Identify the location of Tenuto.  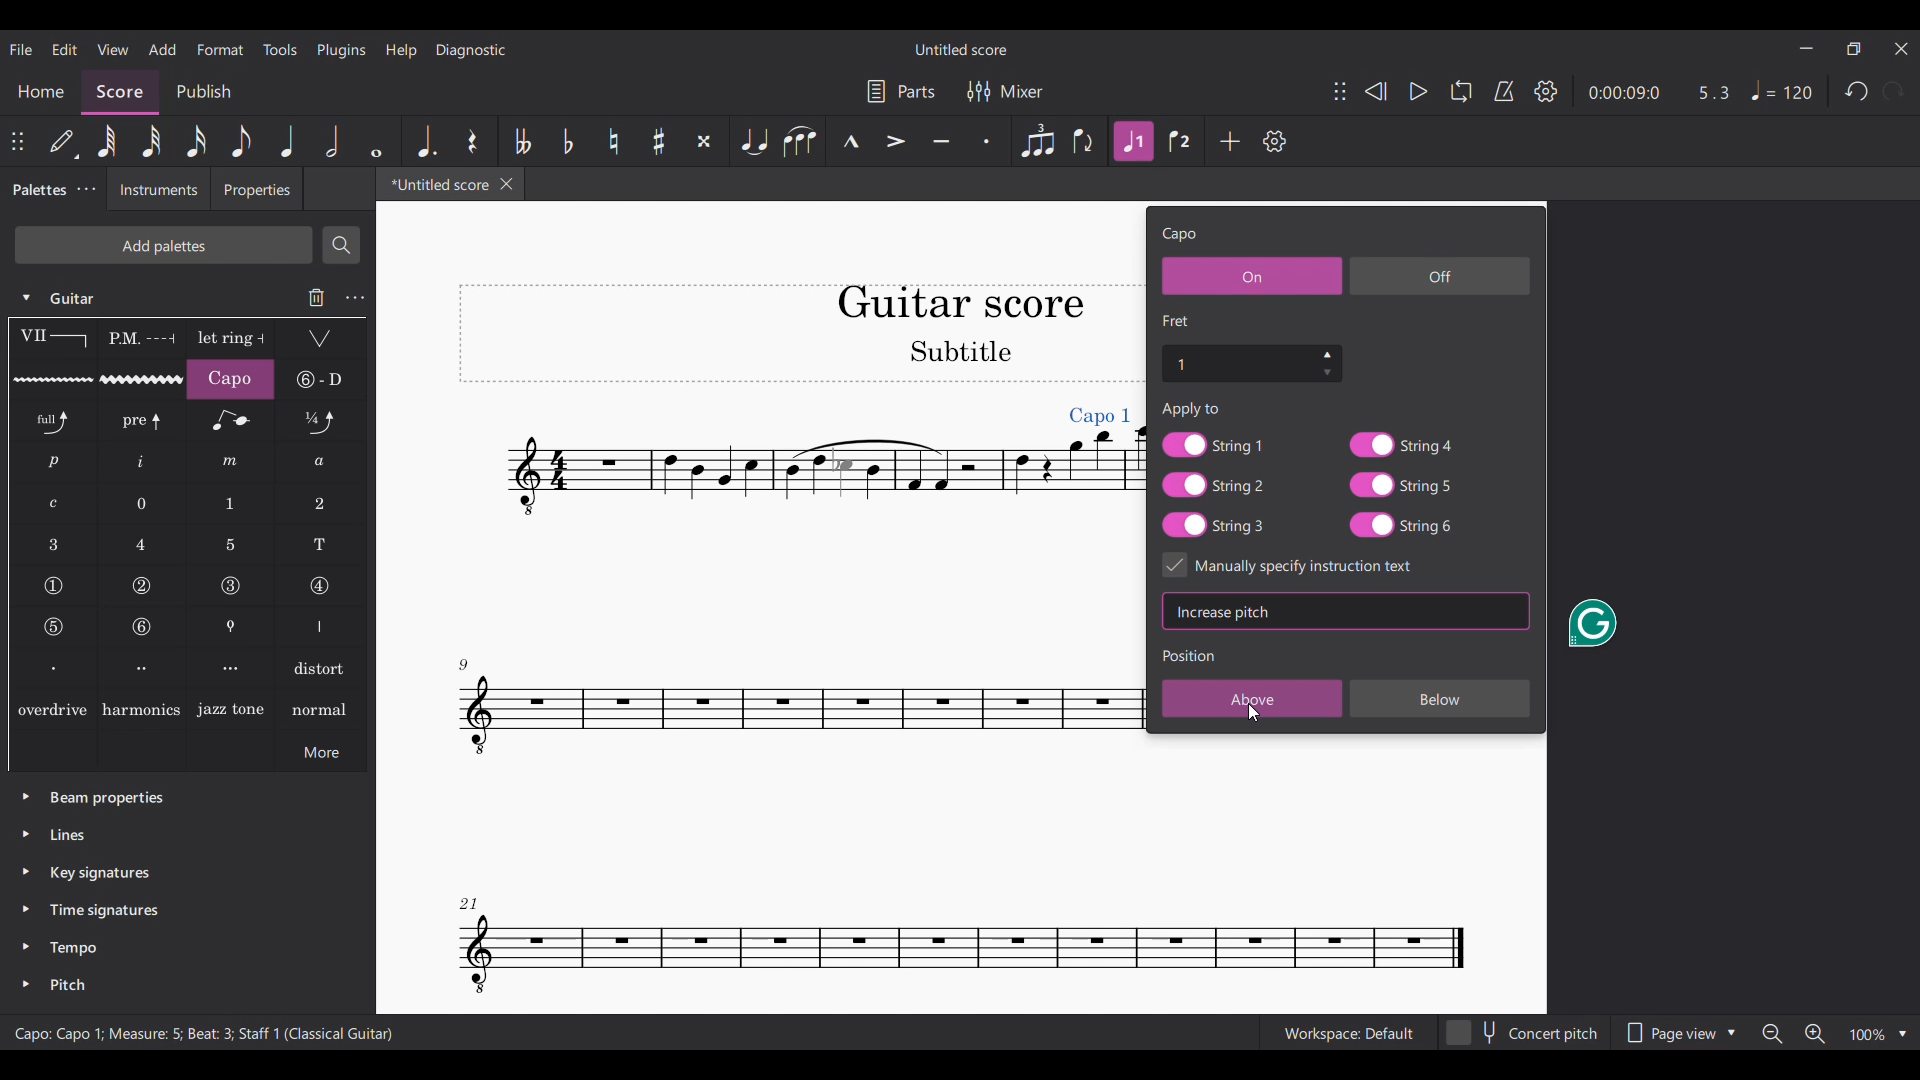
(941, 141).